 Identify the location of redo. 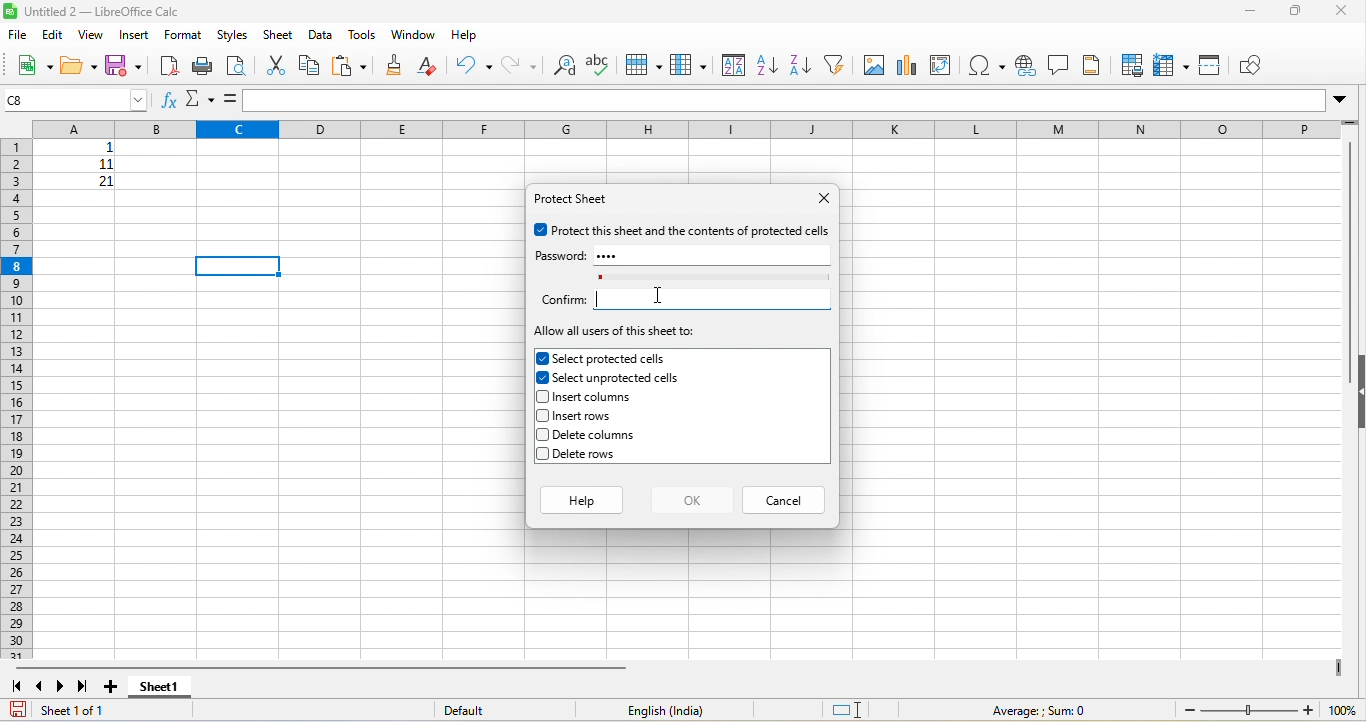
(517, 65).